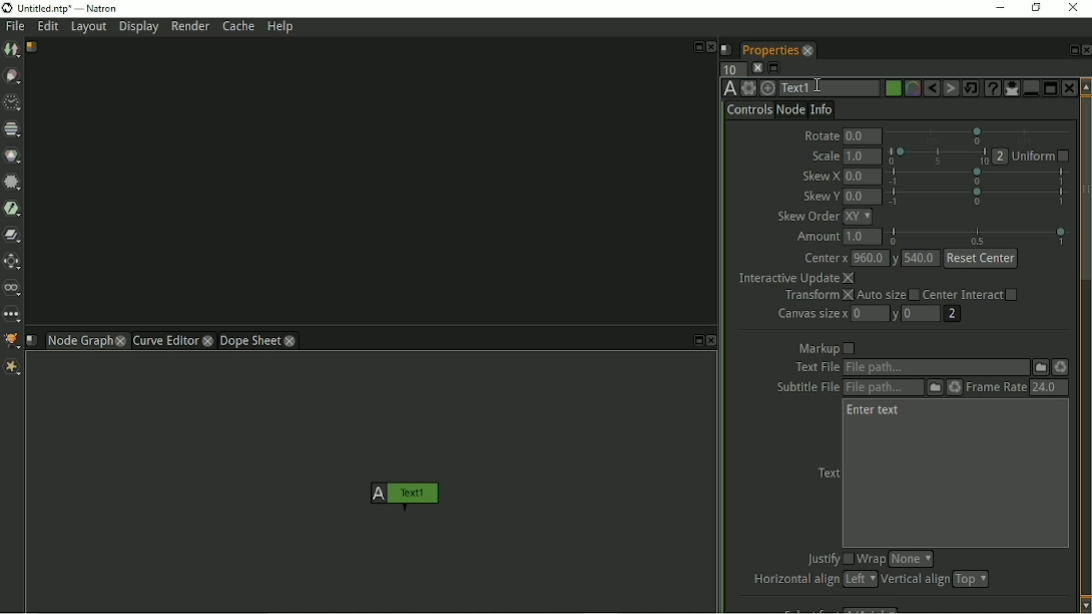  I want to click on 2, so click(1001, 156).